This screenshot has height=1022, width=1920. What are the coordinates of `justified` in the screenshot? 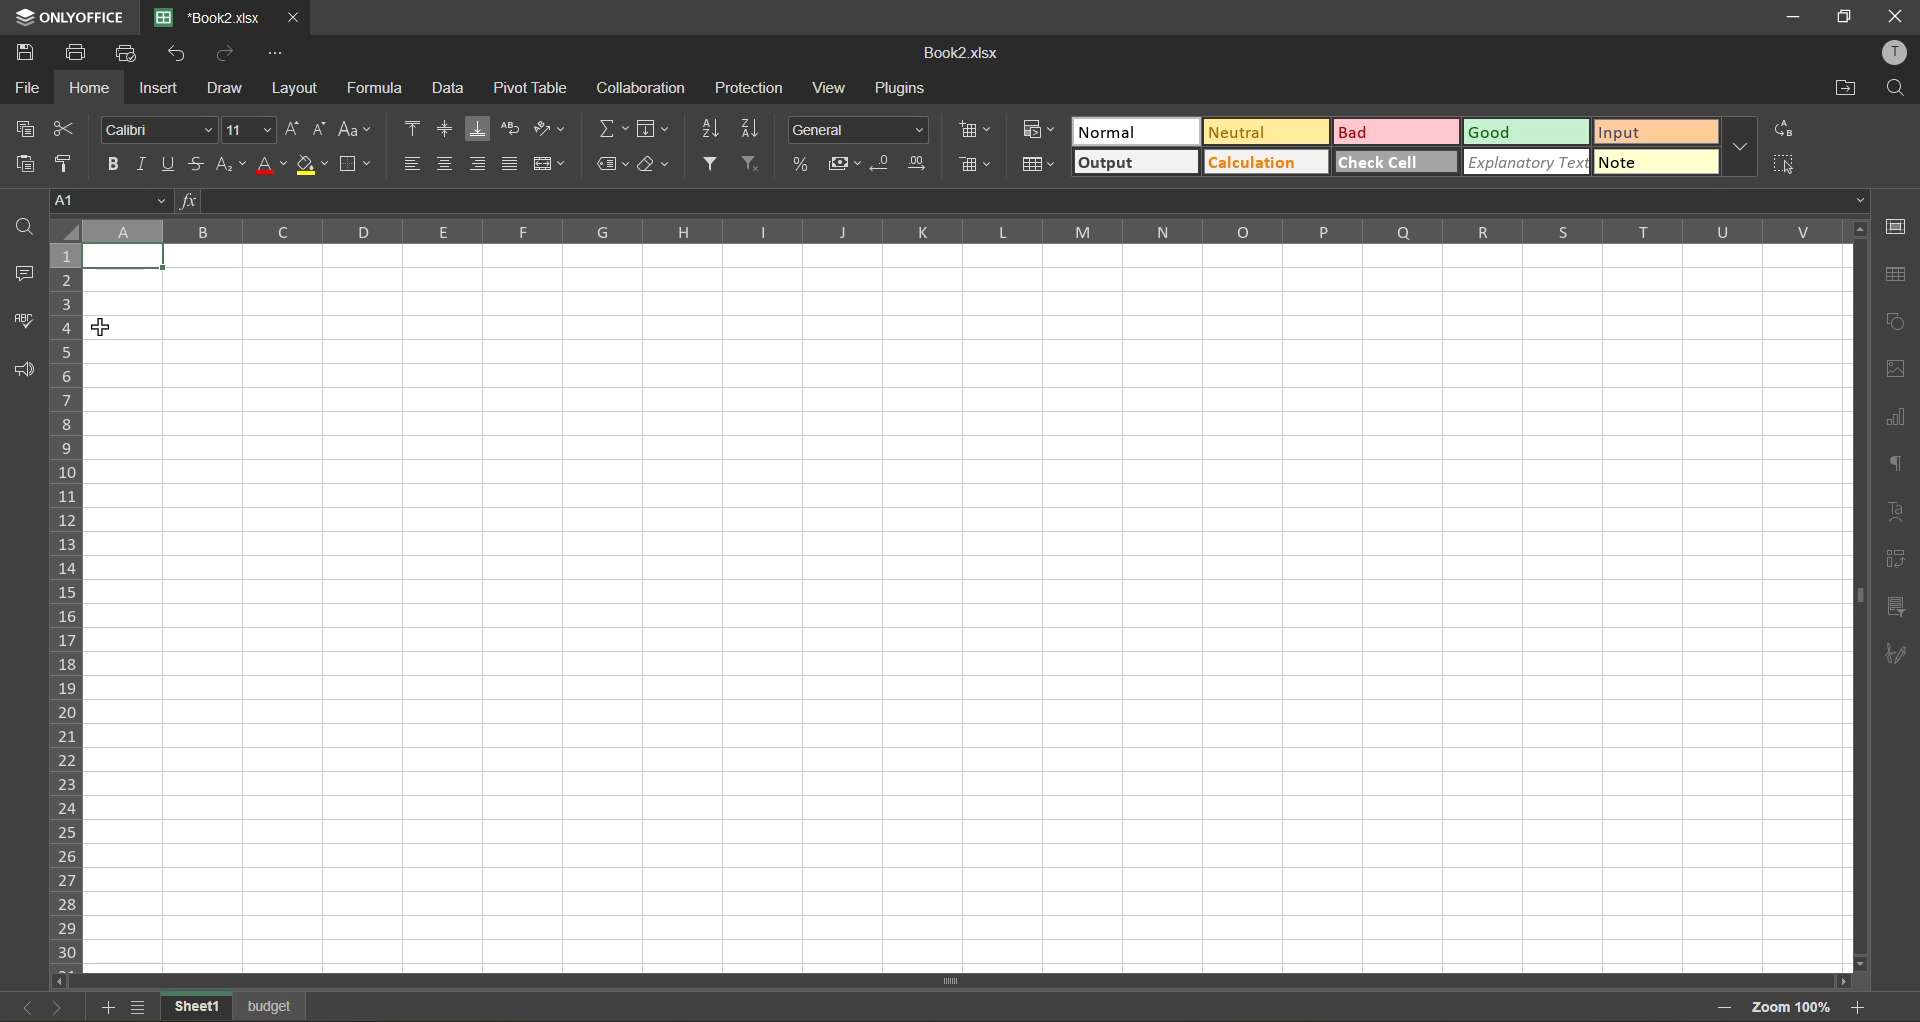 It's located at (511, 164).